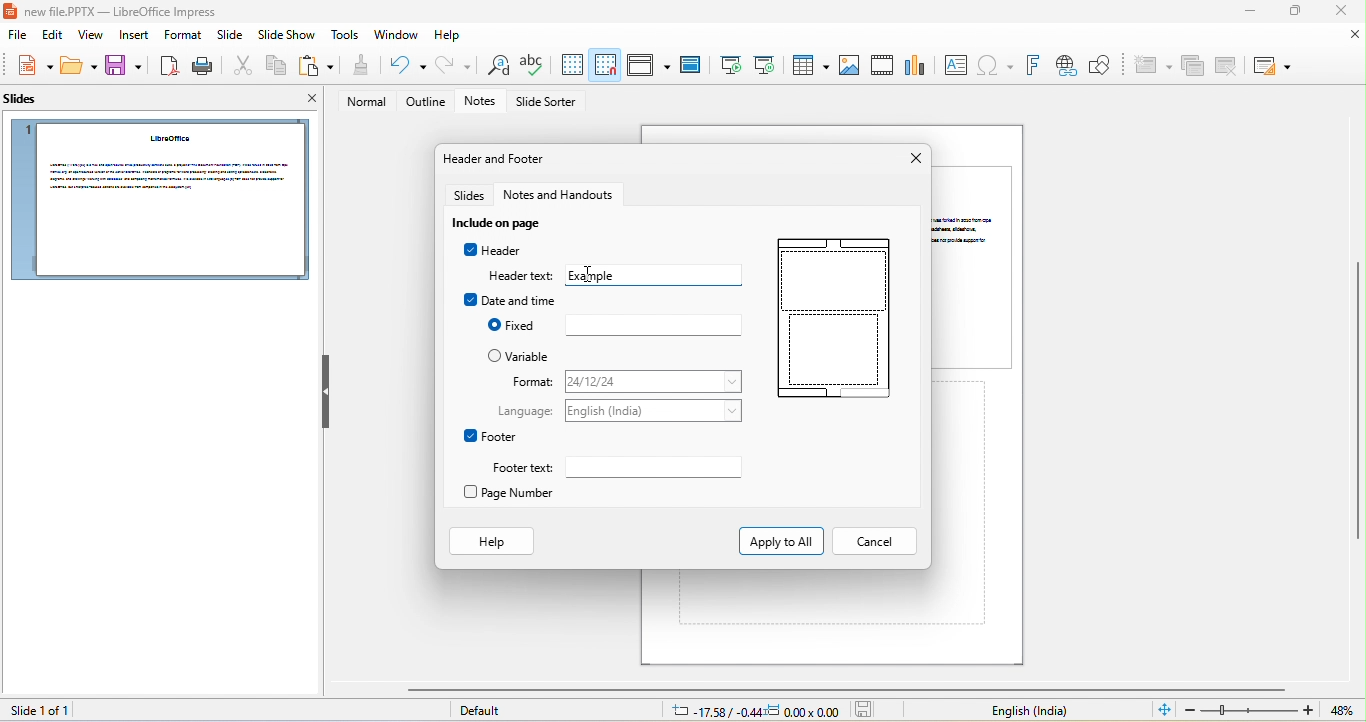 The image size is (1366, 722). Describe the element at coordinates (517, 494) in the screenshot. I see `page number` at that location.